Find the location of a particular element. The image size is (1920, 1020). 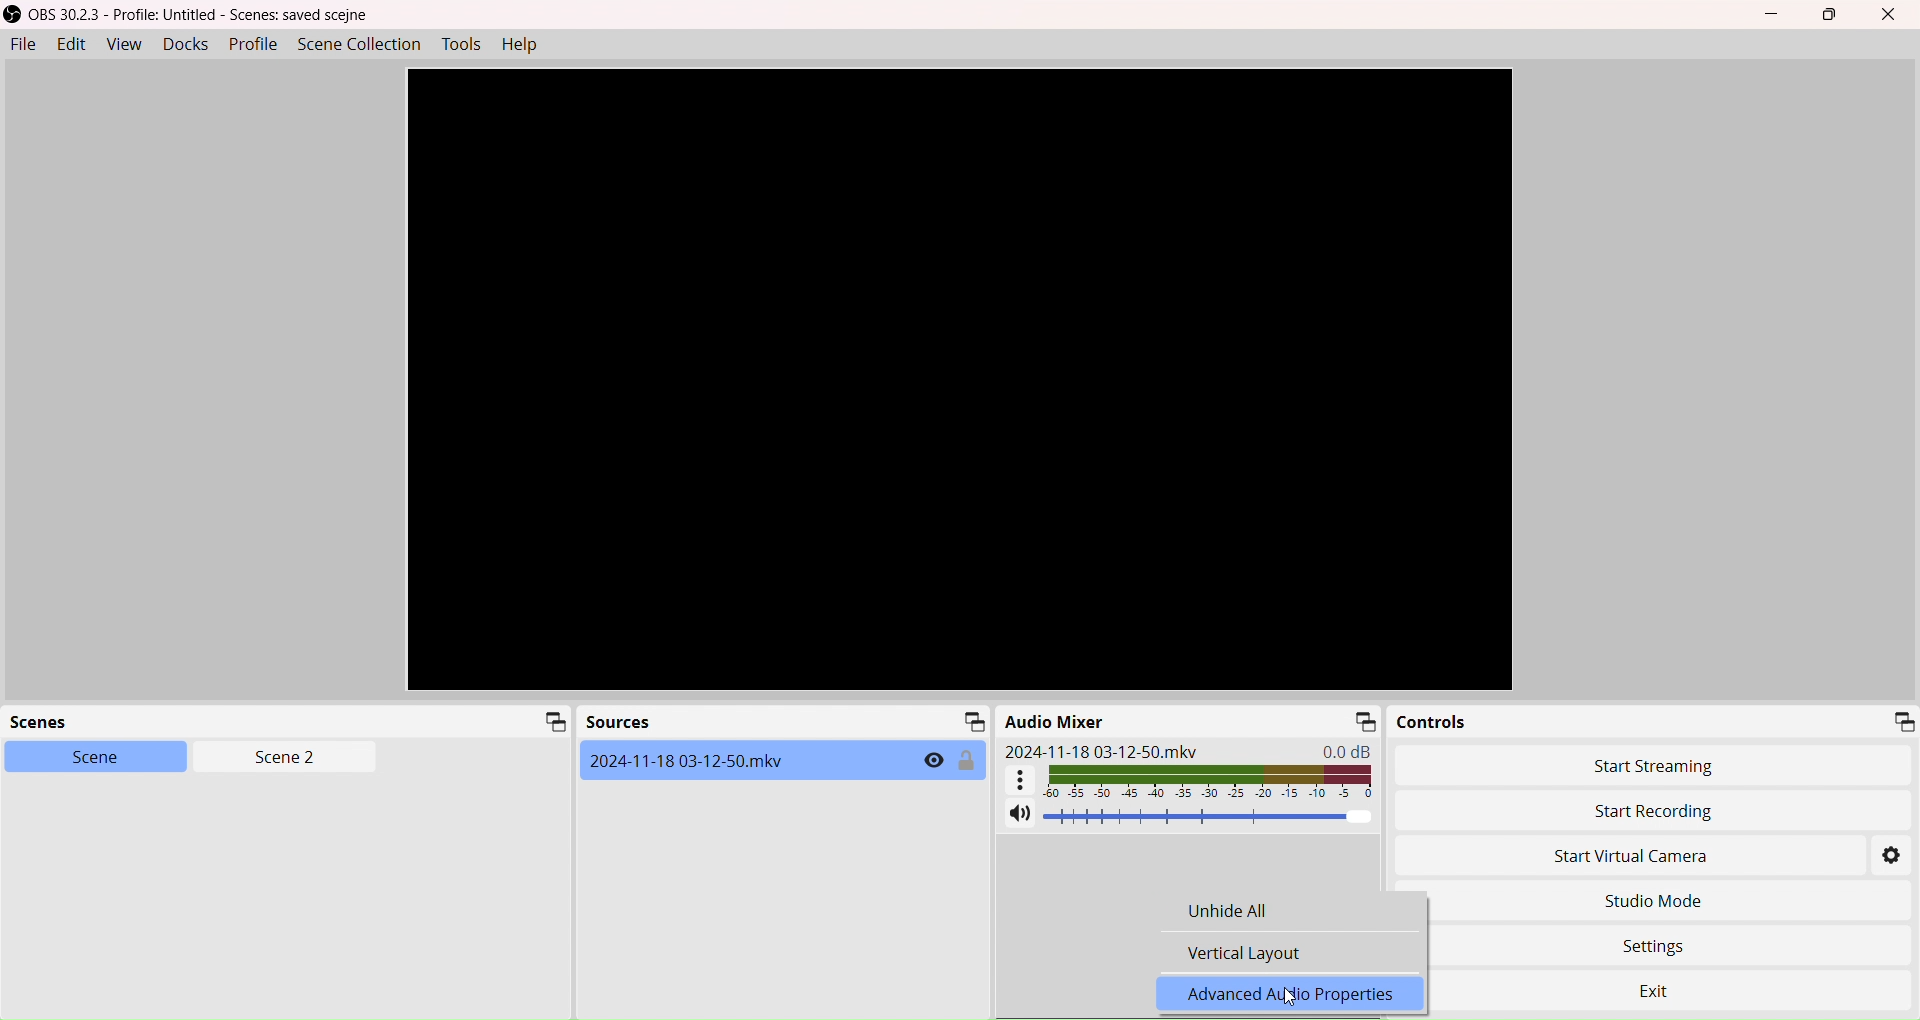

Controls is located at coordinates (1435, 722).